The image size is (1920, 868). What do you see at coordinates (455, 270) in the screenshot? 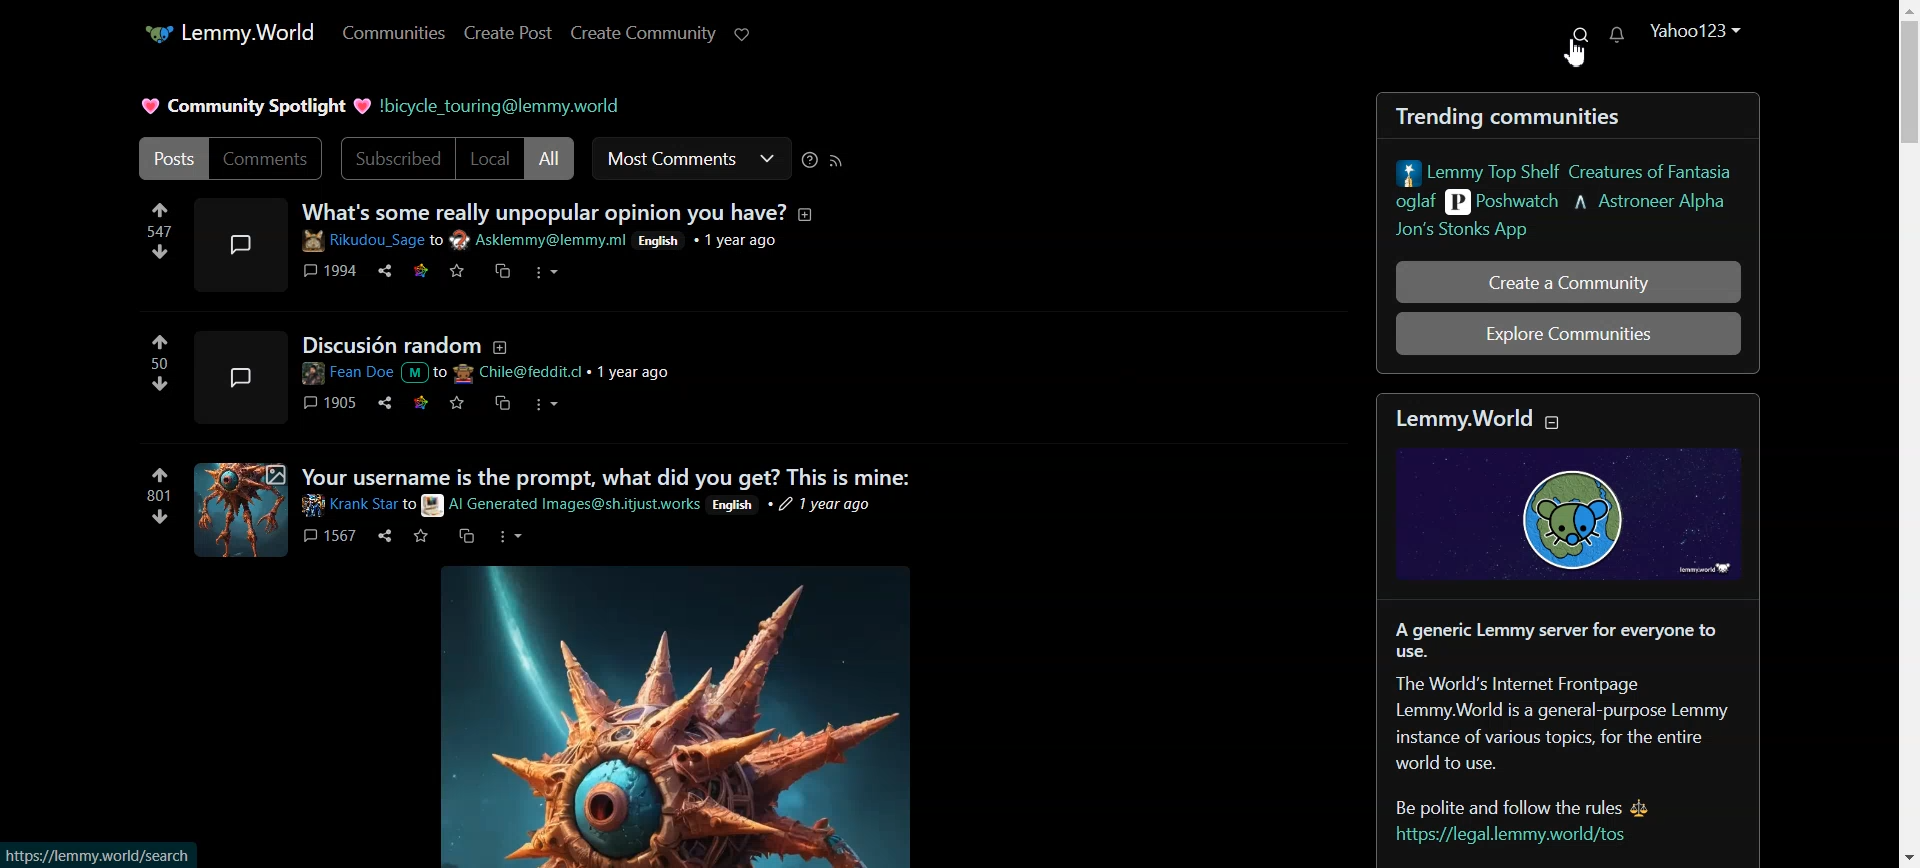
I see `mark` at bounding box center [455, 270].